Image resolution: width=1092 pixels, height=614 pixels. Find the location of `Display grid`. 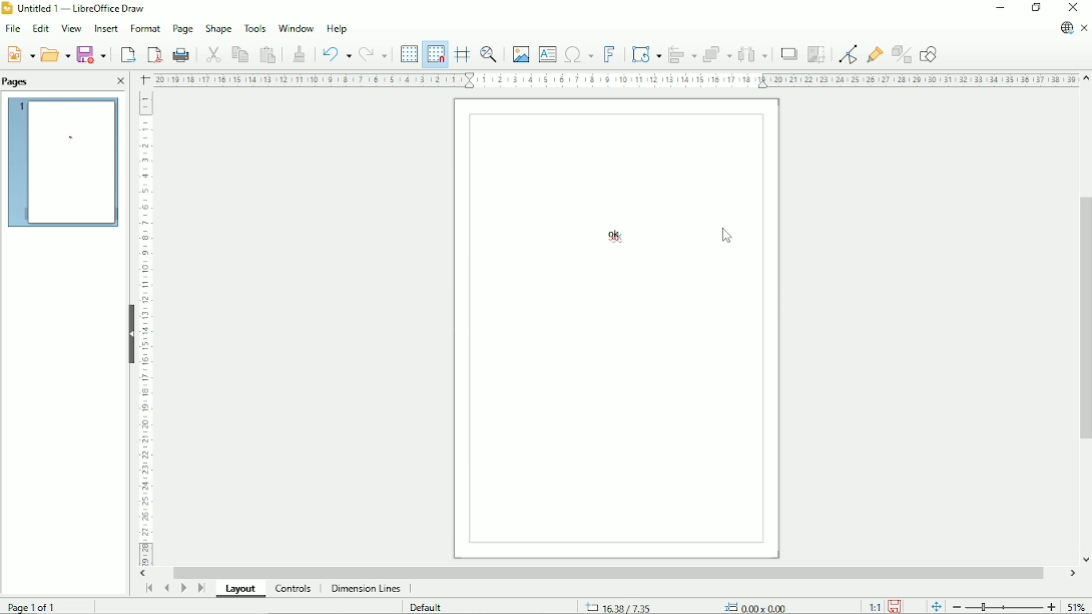

Display grid is located at coordinates (408, 52).